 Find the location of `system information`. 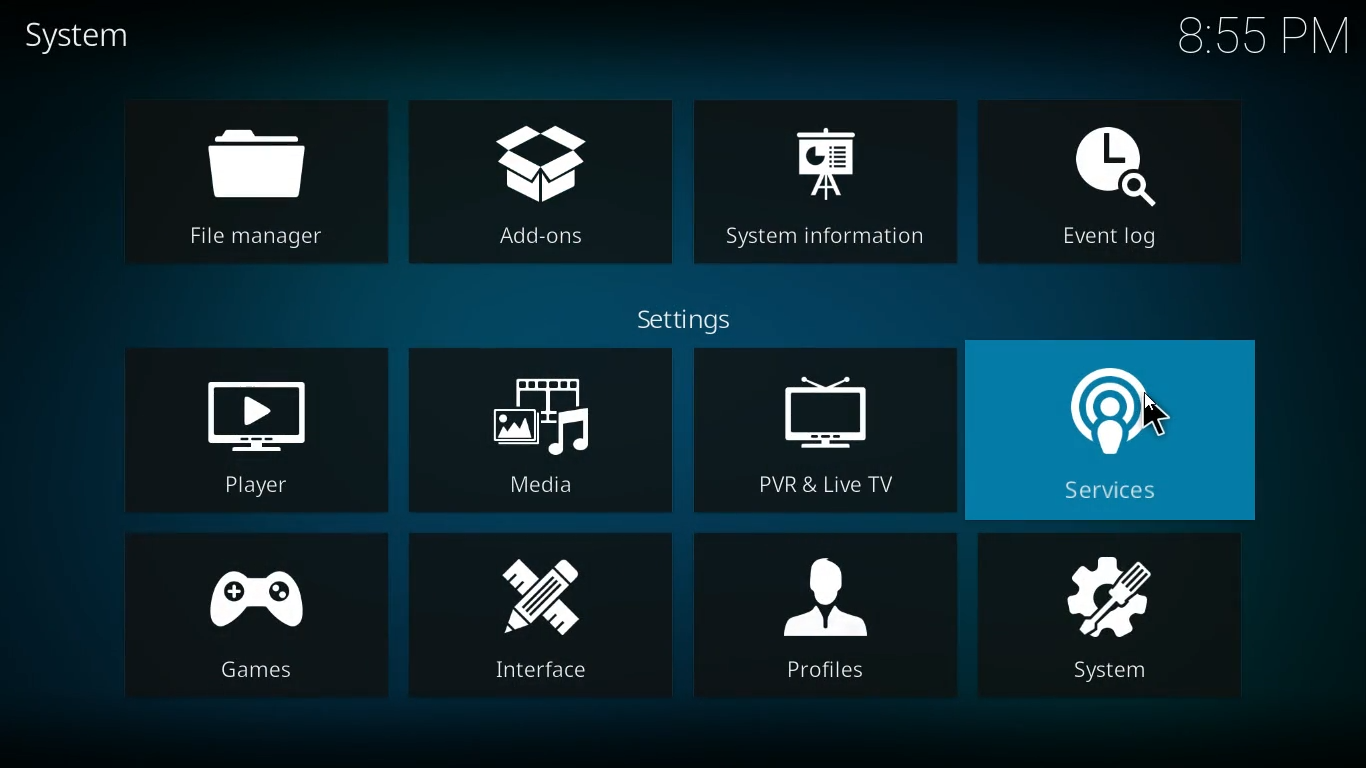

system information is located at coordinates (830, 173).